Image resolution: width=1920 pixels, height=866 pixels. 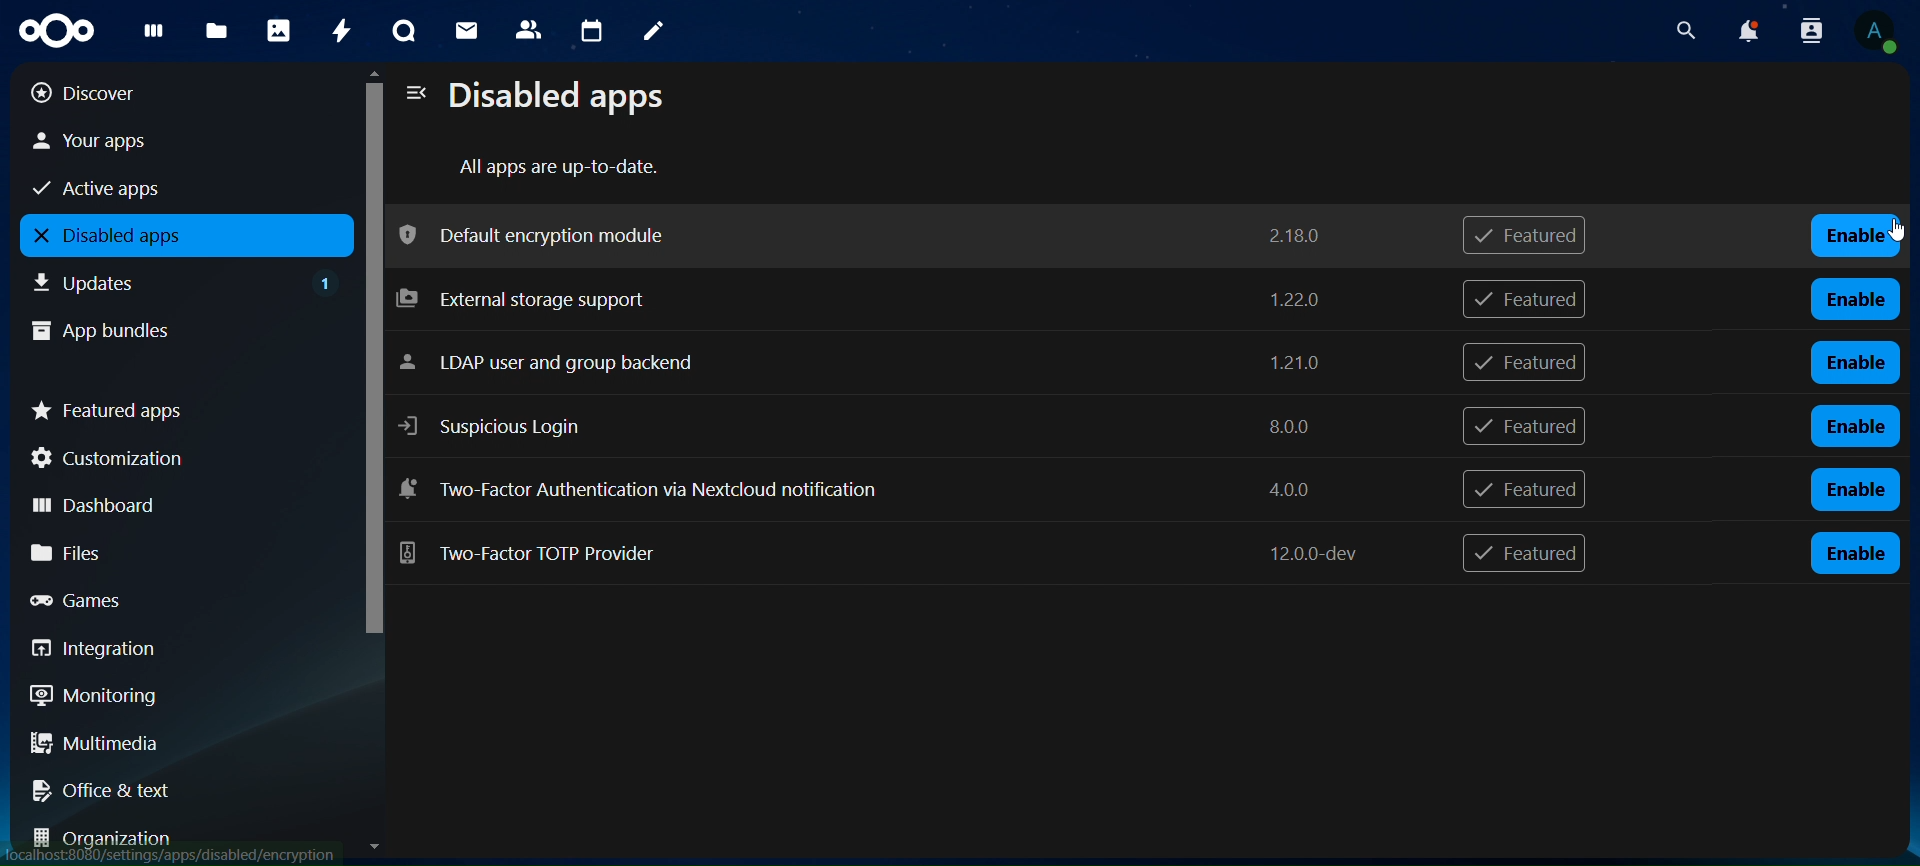 I want to click on app bundles, so click(x=166, y=328).